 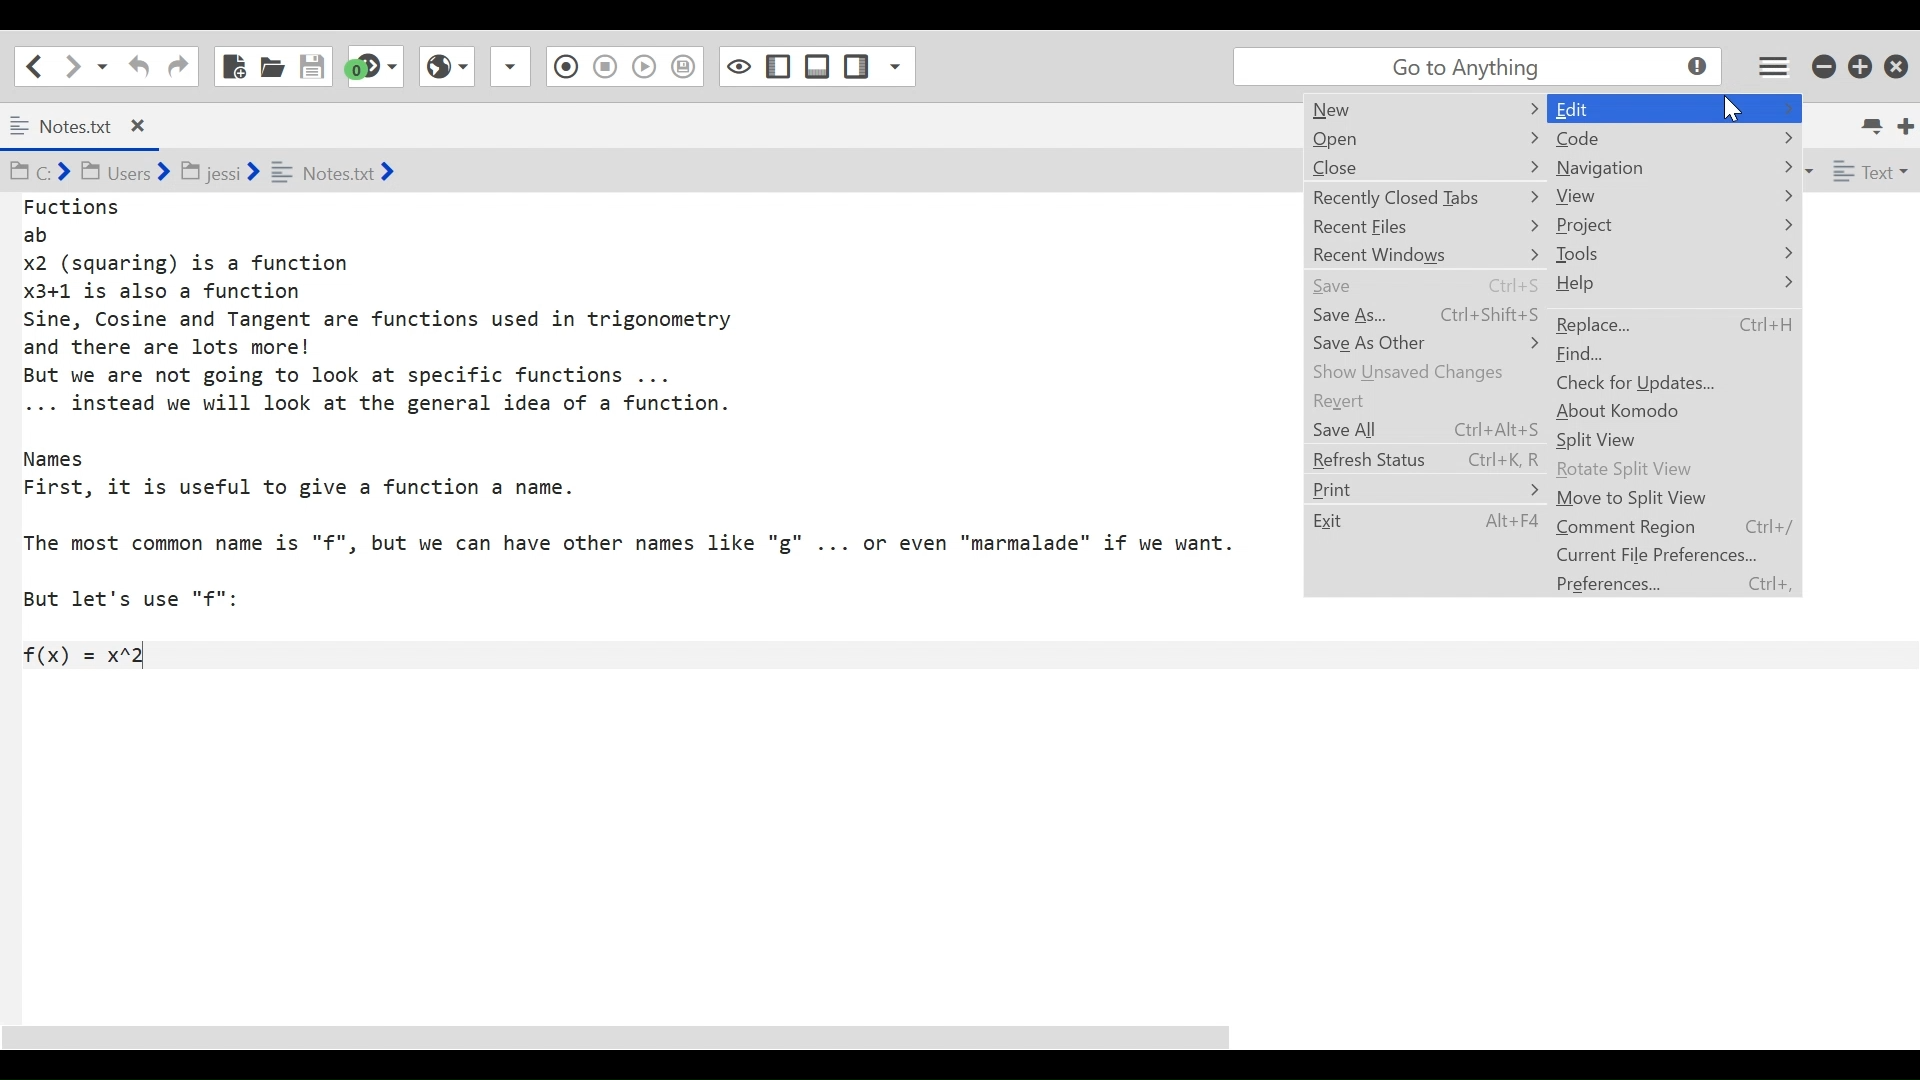 What do you see at coordinates (1599, 353) in the screenshot?
I see `find...` at bounding box center [1599, 353].